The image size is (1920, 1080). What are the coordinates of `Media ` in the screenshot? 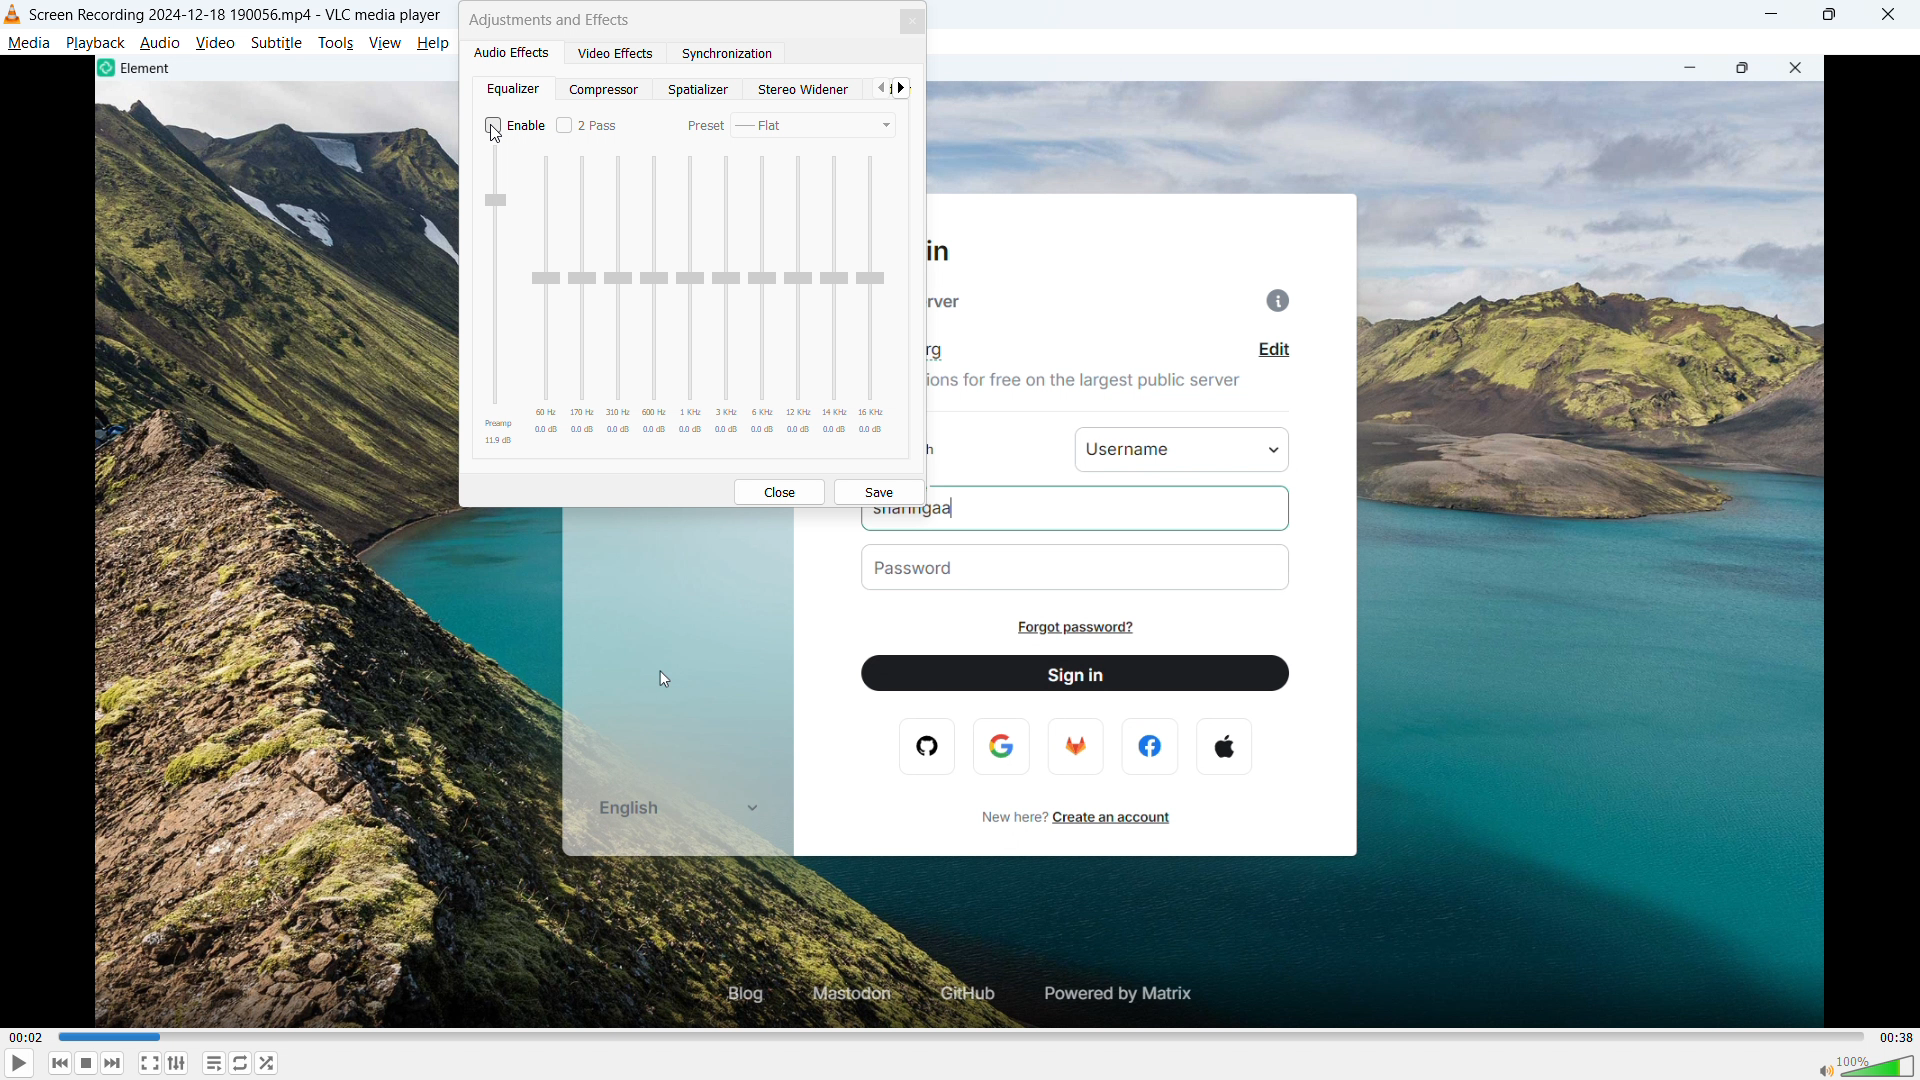 It's located at (28, 43).